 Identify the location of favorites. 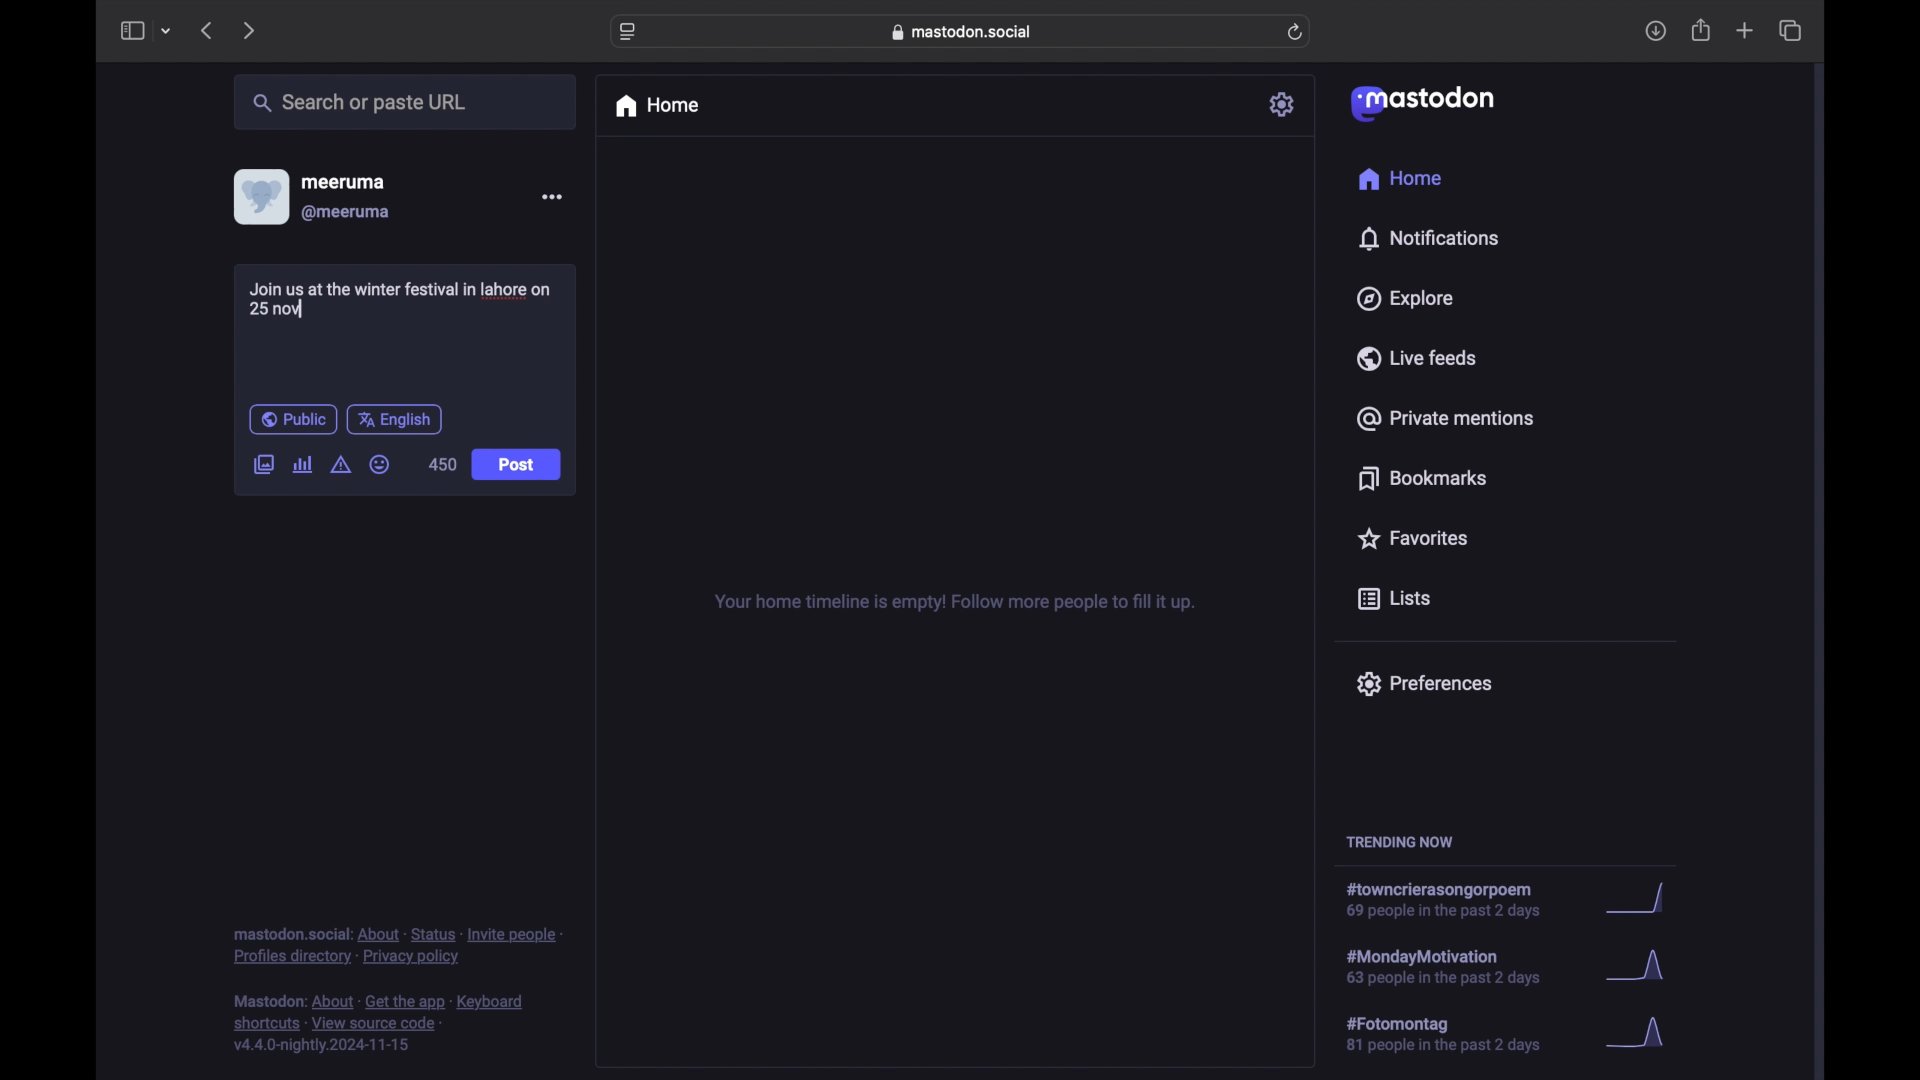
(1411, 538).